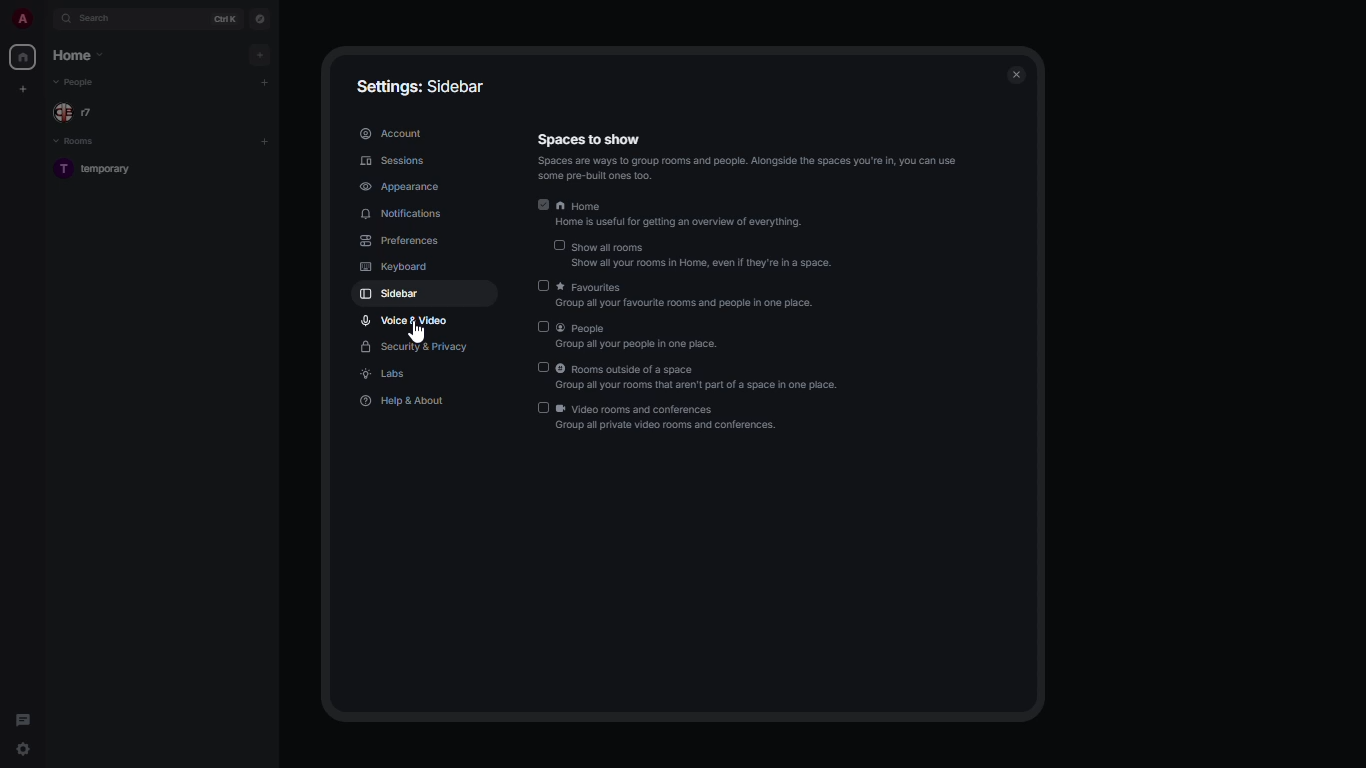 The image size is (1366, 768). What do you see at coordinates (637, 337) in the screenshot?
I see `people` at bounding box center [637, 337].